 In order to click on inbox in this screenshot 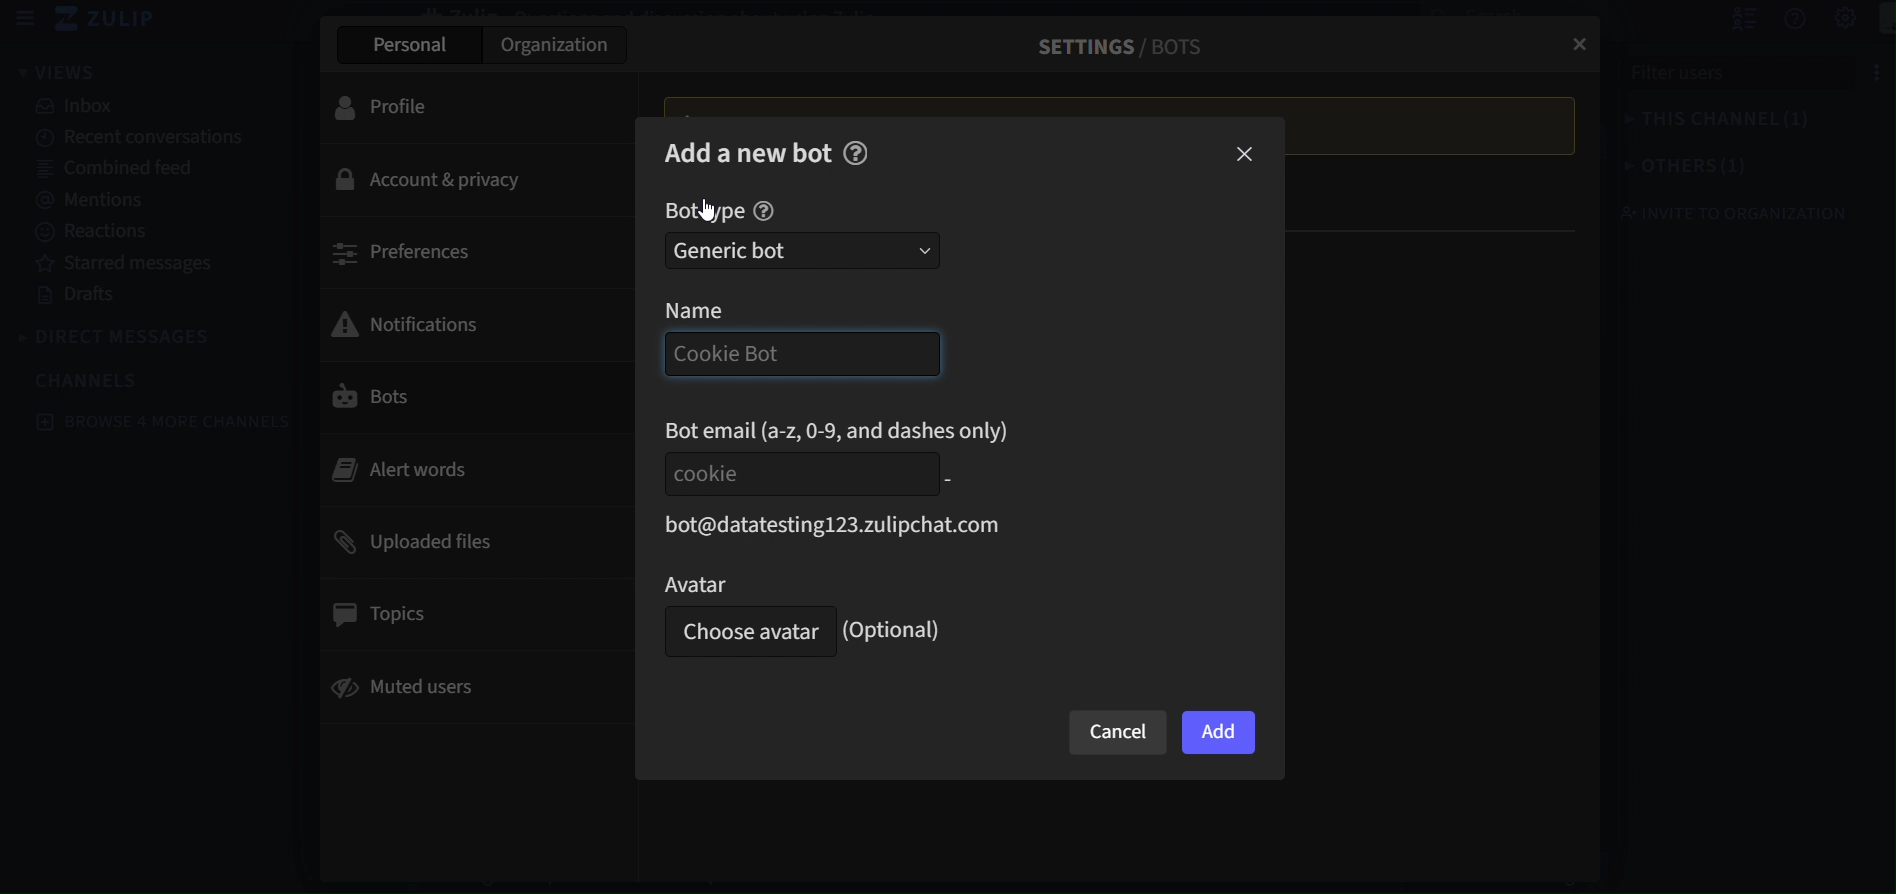, I will do `click(83, 107)`.